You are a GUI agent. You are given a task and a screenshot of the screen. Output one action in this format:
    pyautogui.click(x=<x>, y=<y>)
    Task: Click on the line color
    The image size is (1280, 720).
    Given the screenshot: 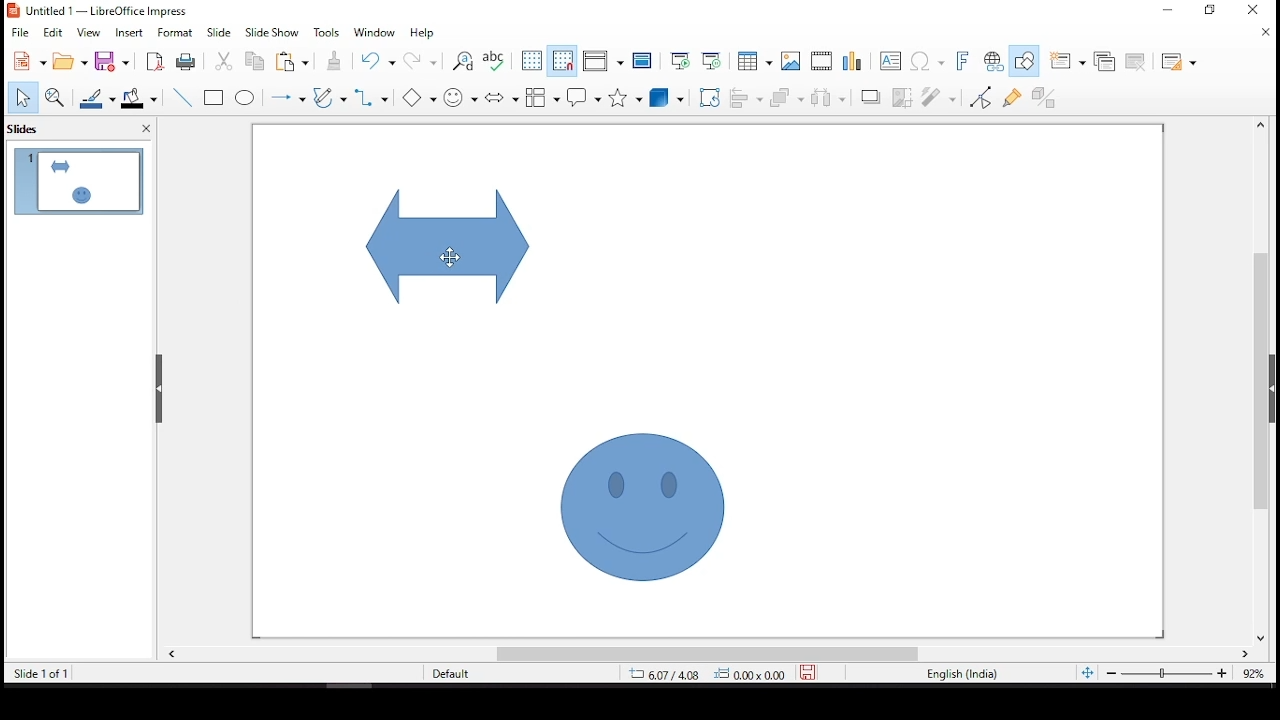 What is the action you would take?
    pyautogui.click(x=99, y=98)
    